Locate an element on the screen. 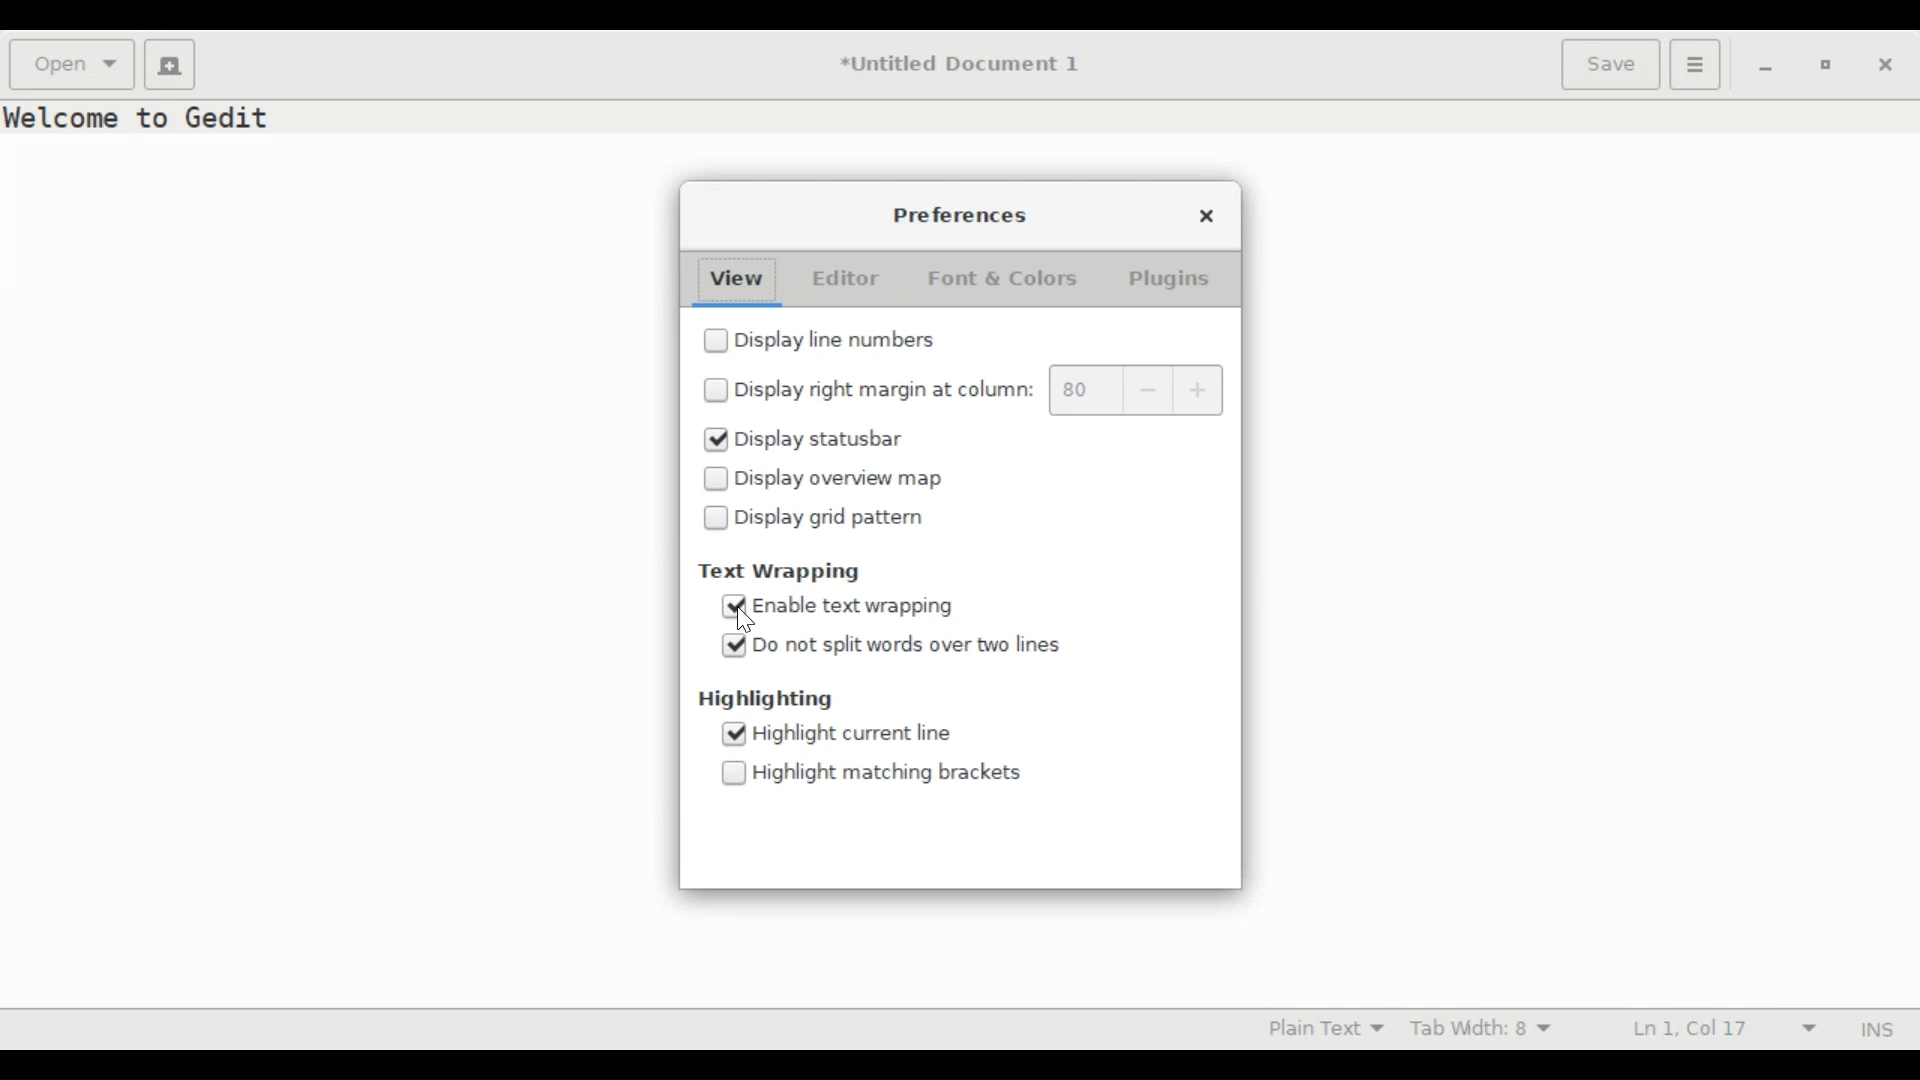  Close is located at coordinates (1887, 67).